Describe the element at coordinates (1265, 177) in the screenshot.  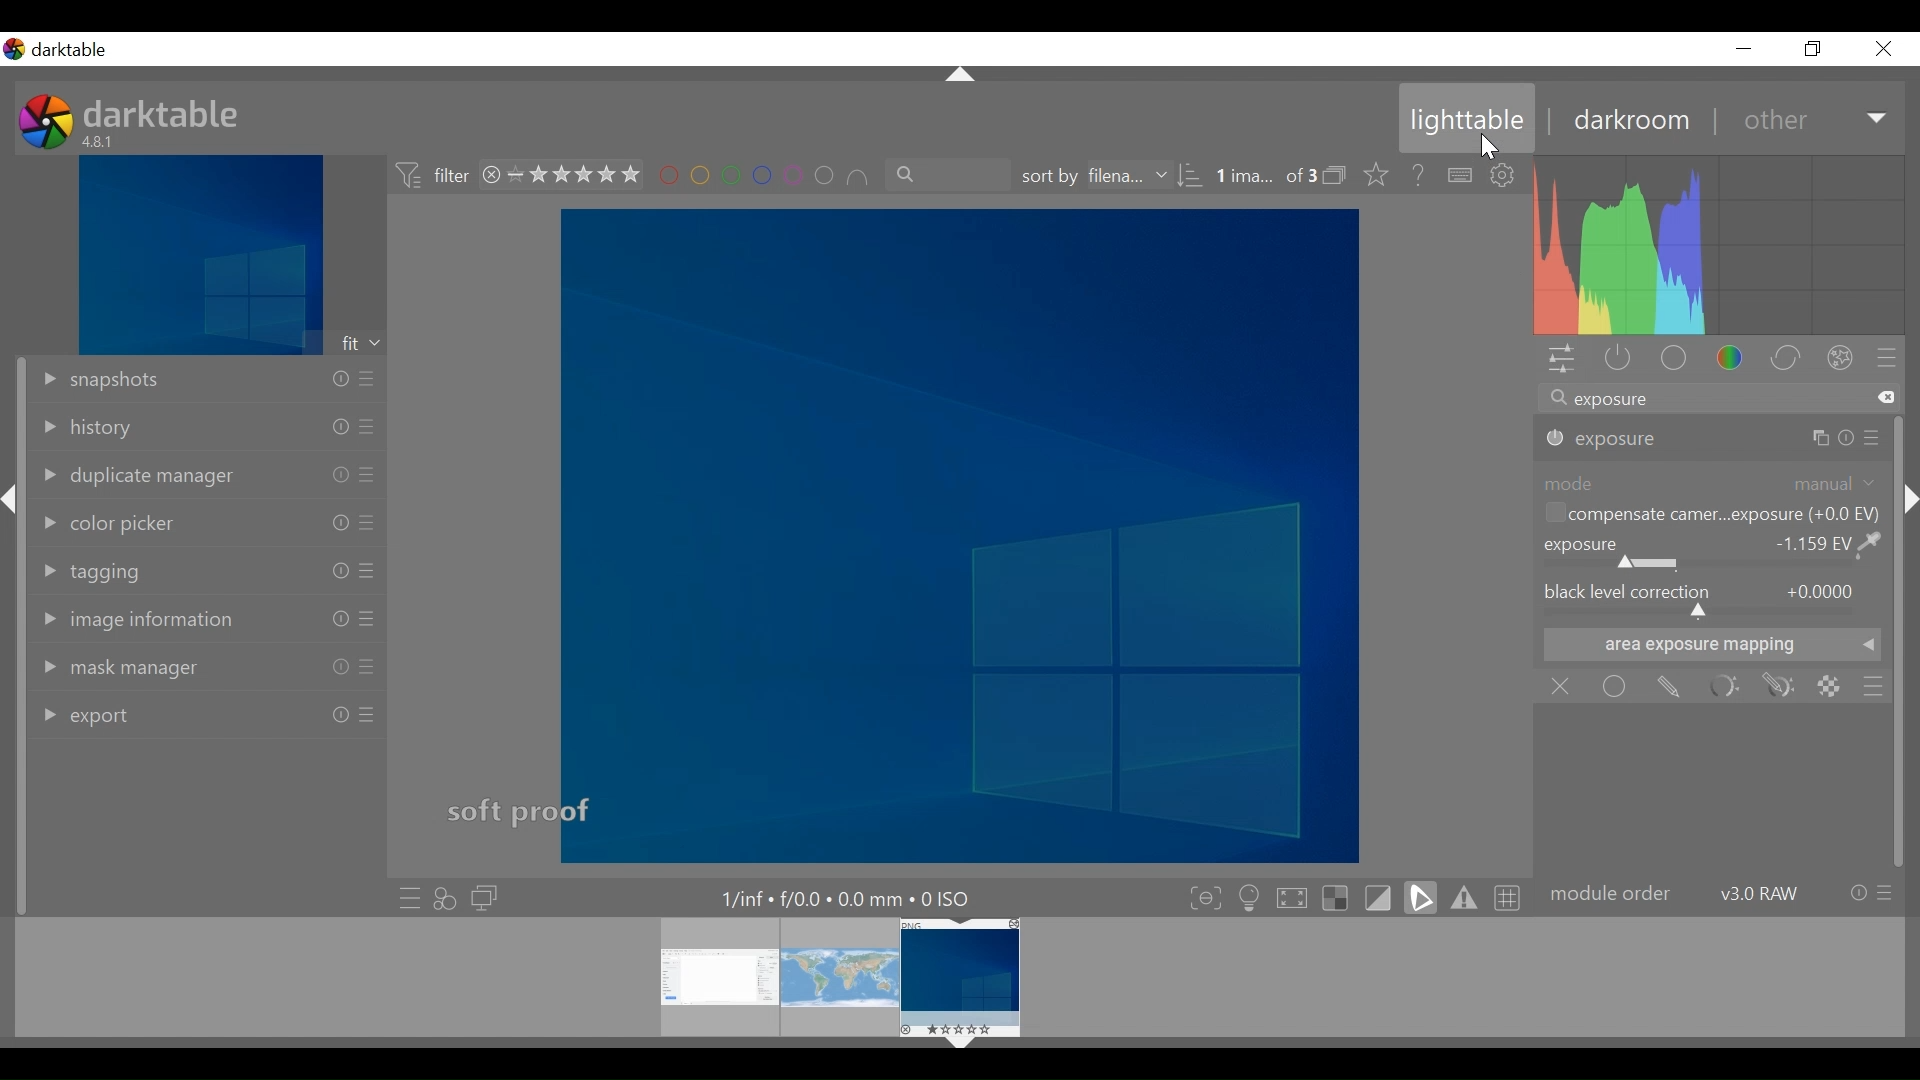
I see `number of image selected` at that location.